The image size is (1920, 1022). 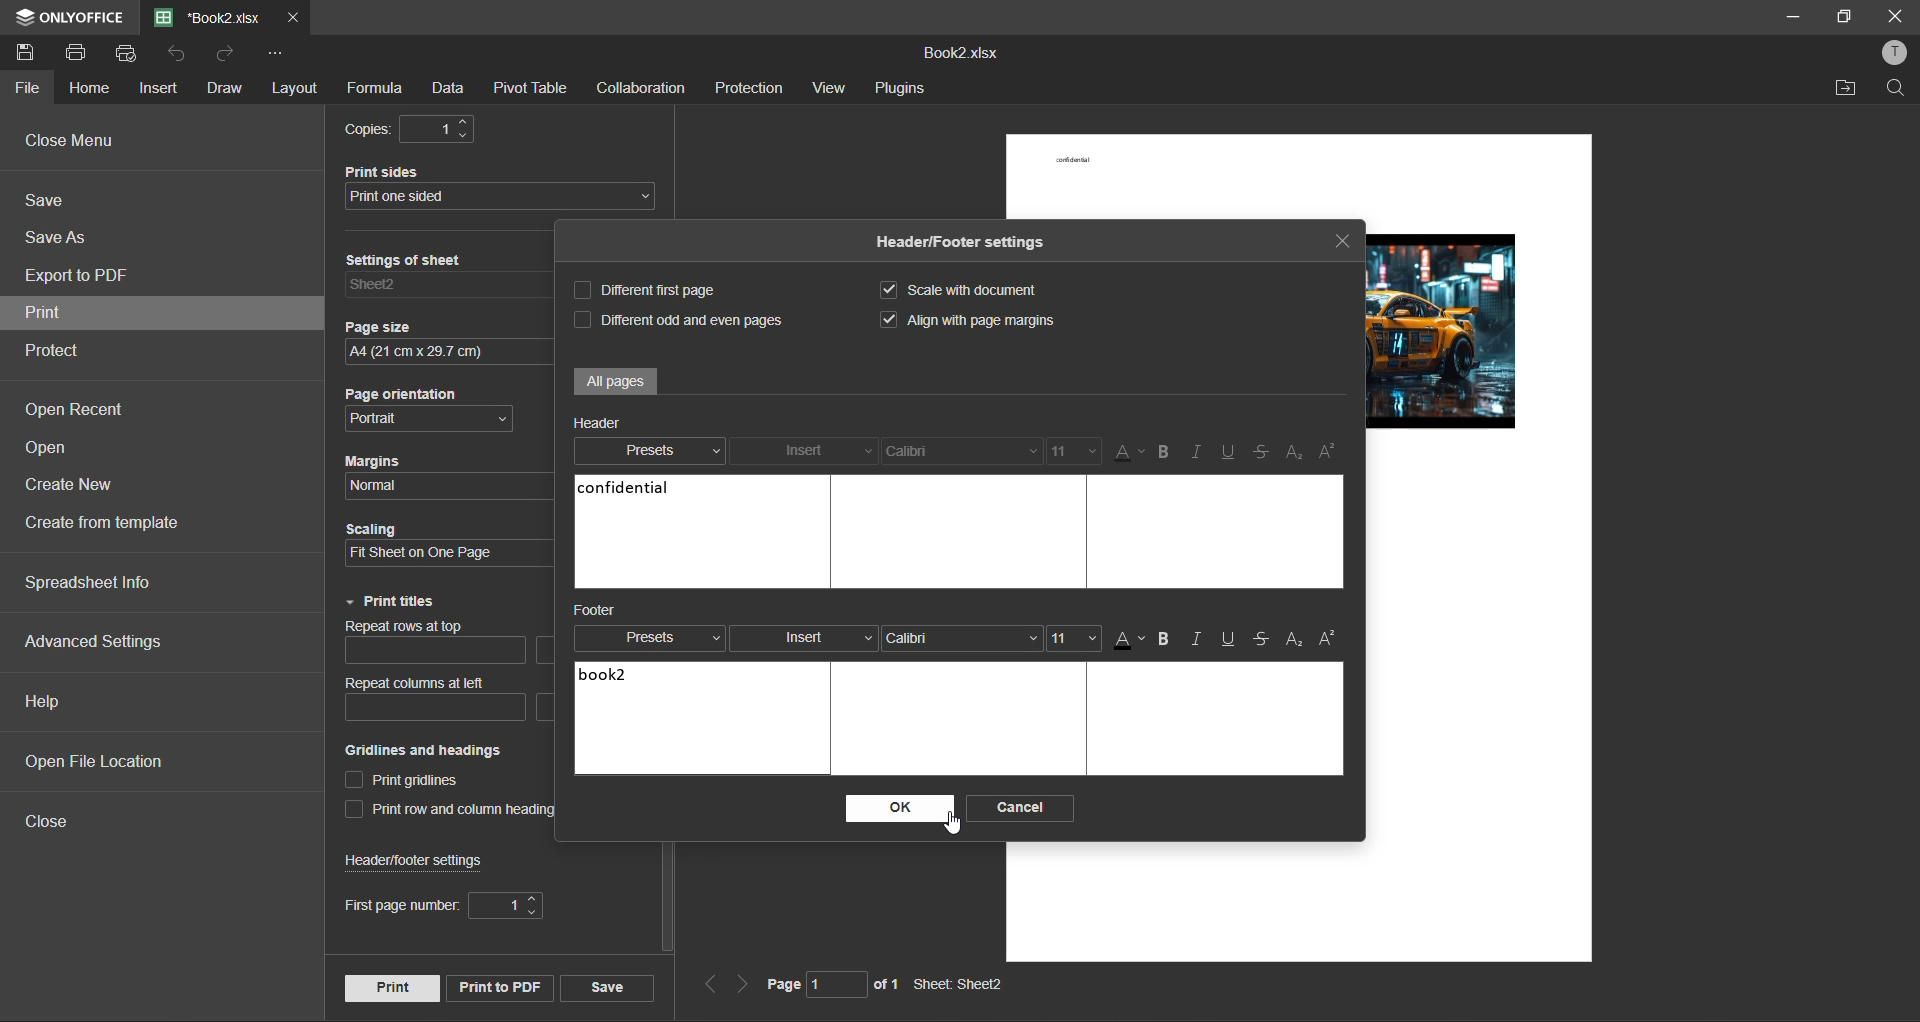 I want to click on ok, so click(x=900, y=810).